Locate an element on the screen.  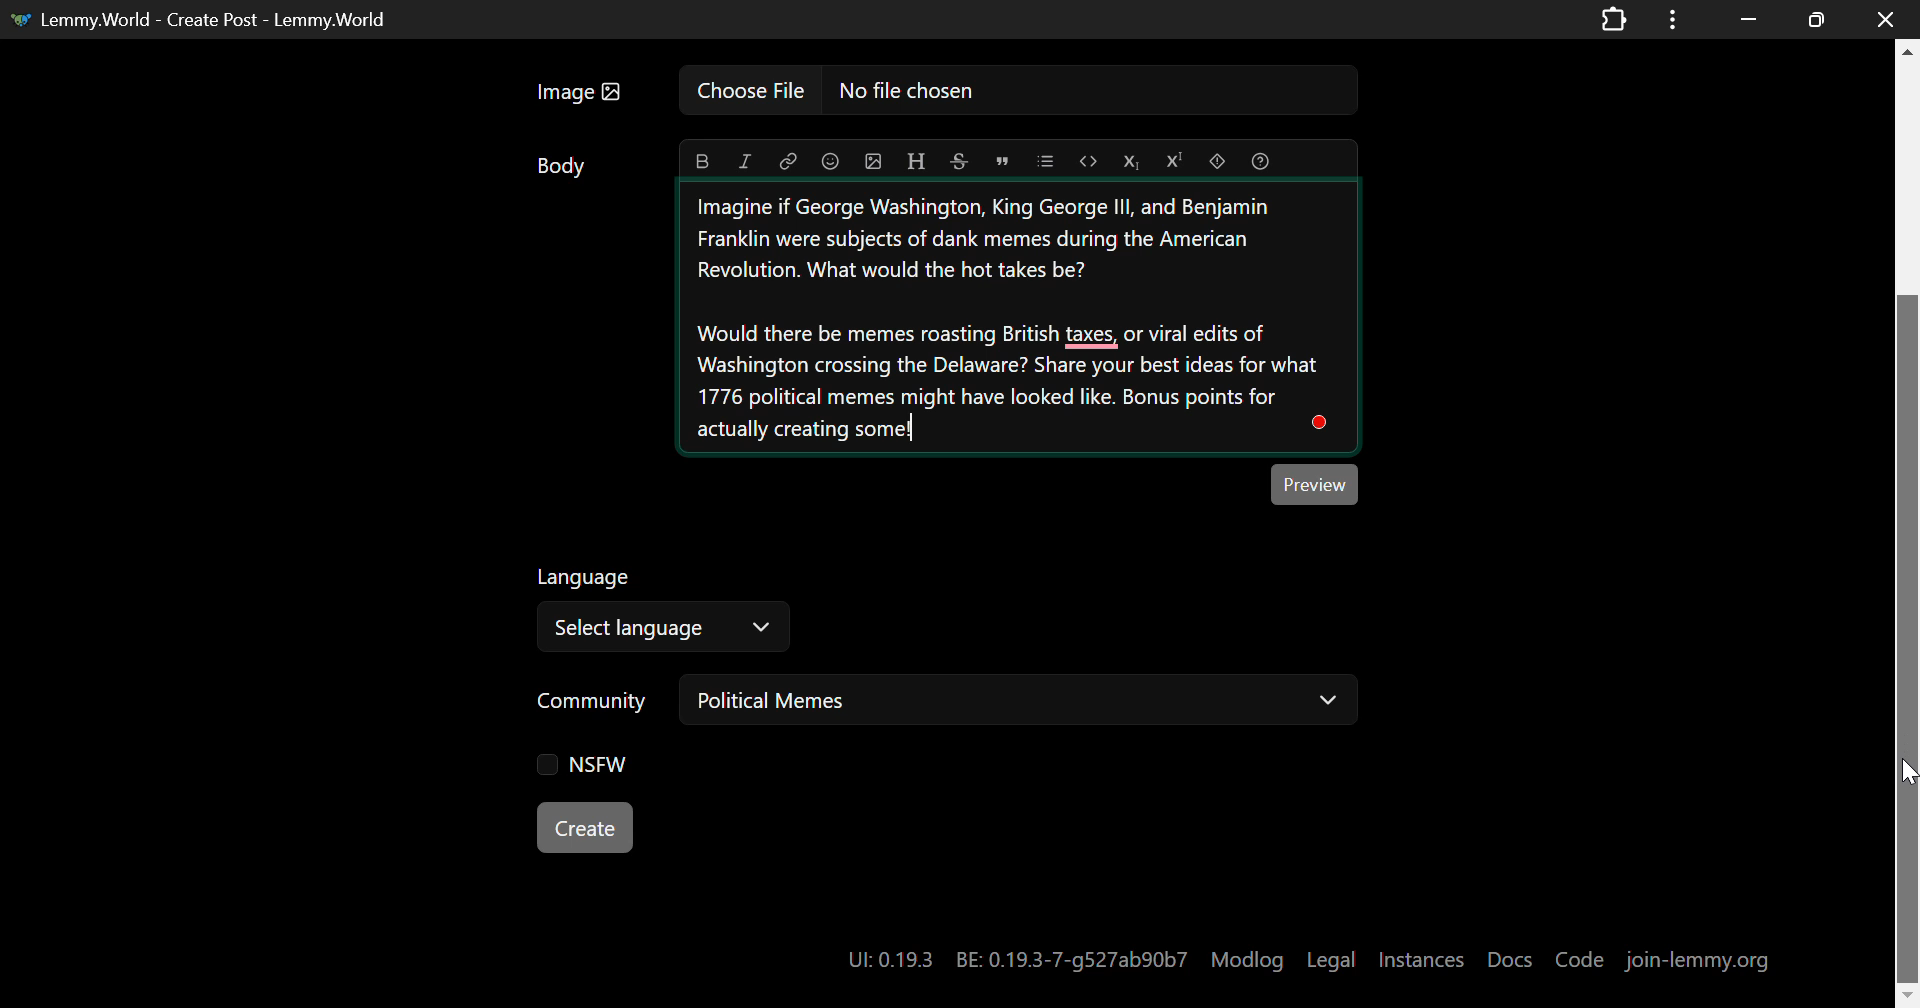
Instances is located at coordinates (1424, 960).